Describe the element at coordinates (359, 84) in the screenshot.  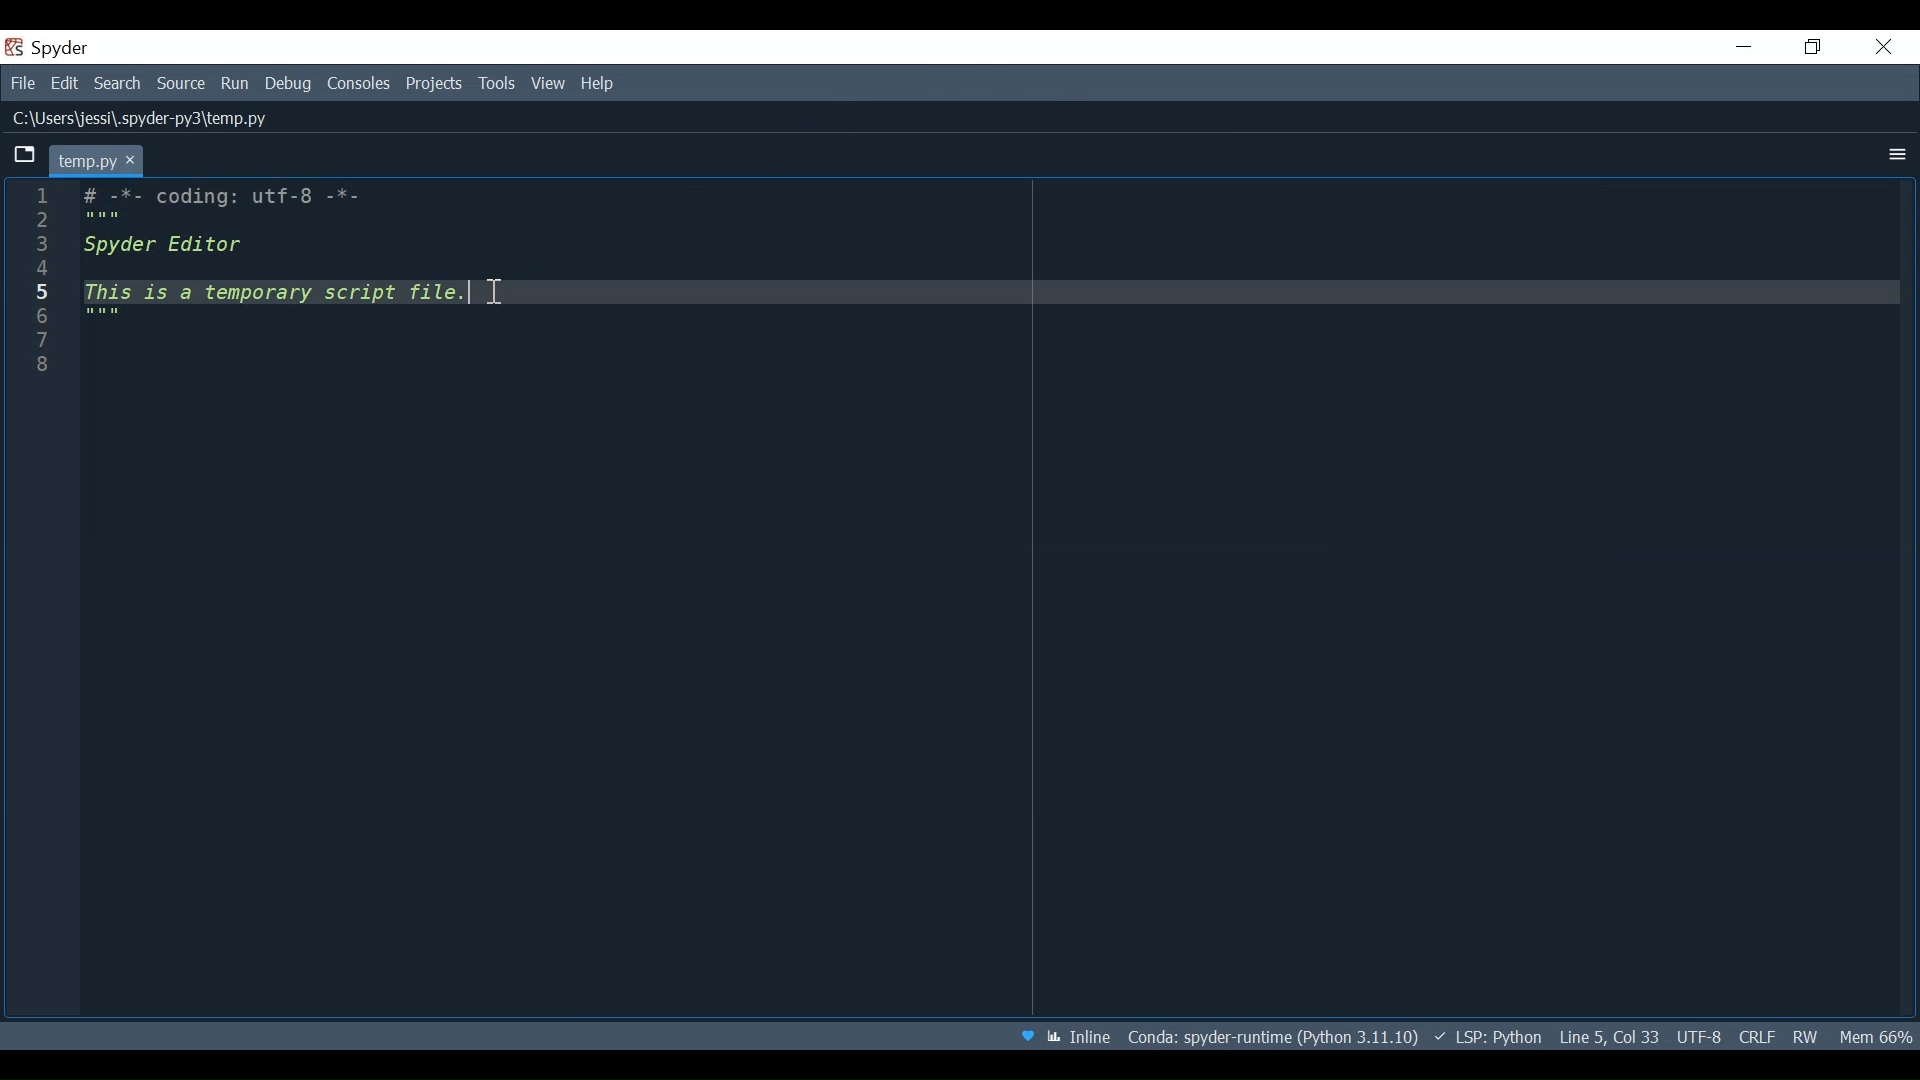
I see `Consoles` at that location.